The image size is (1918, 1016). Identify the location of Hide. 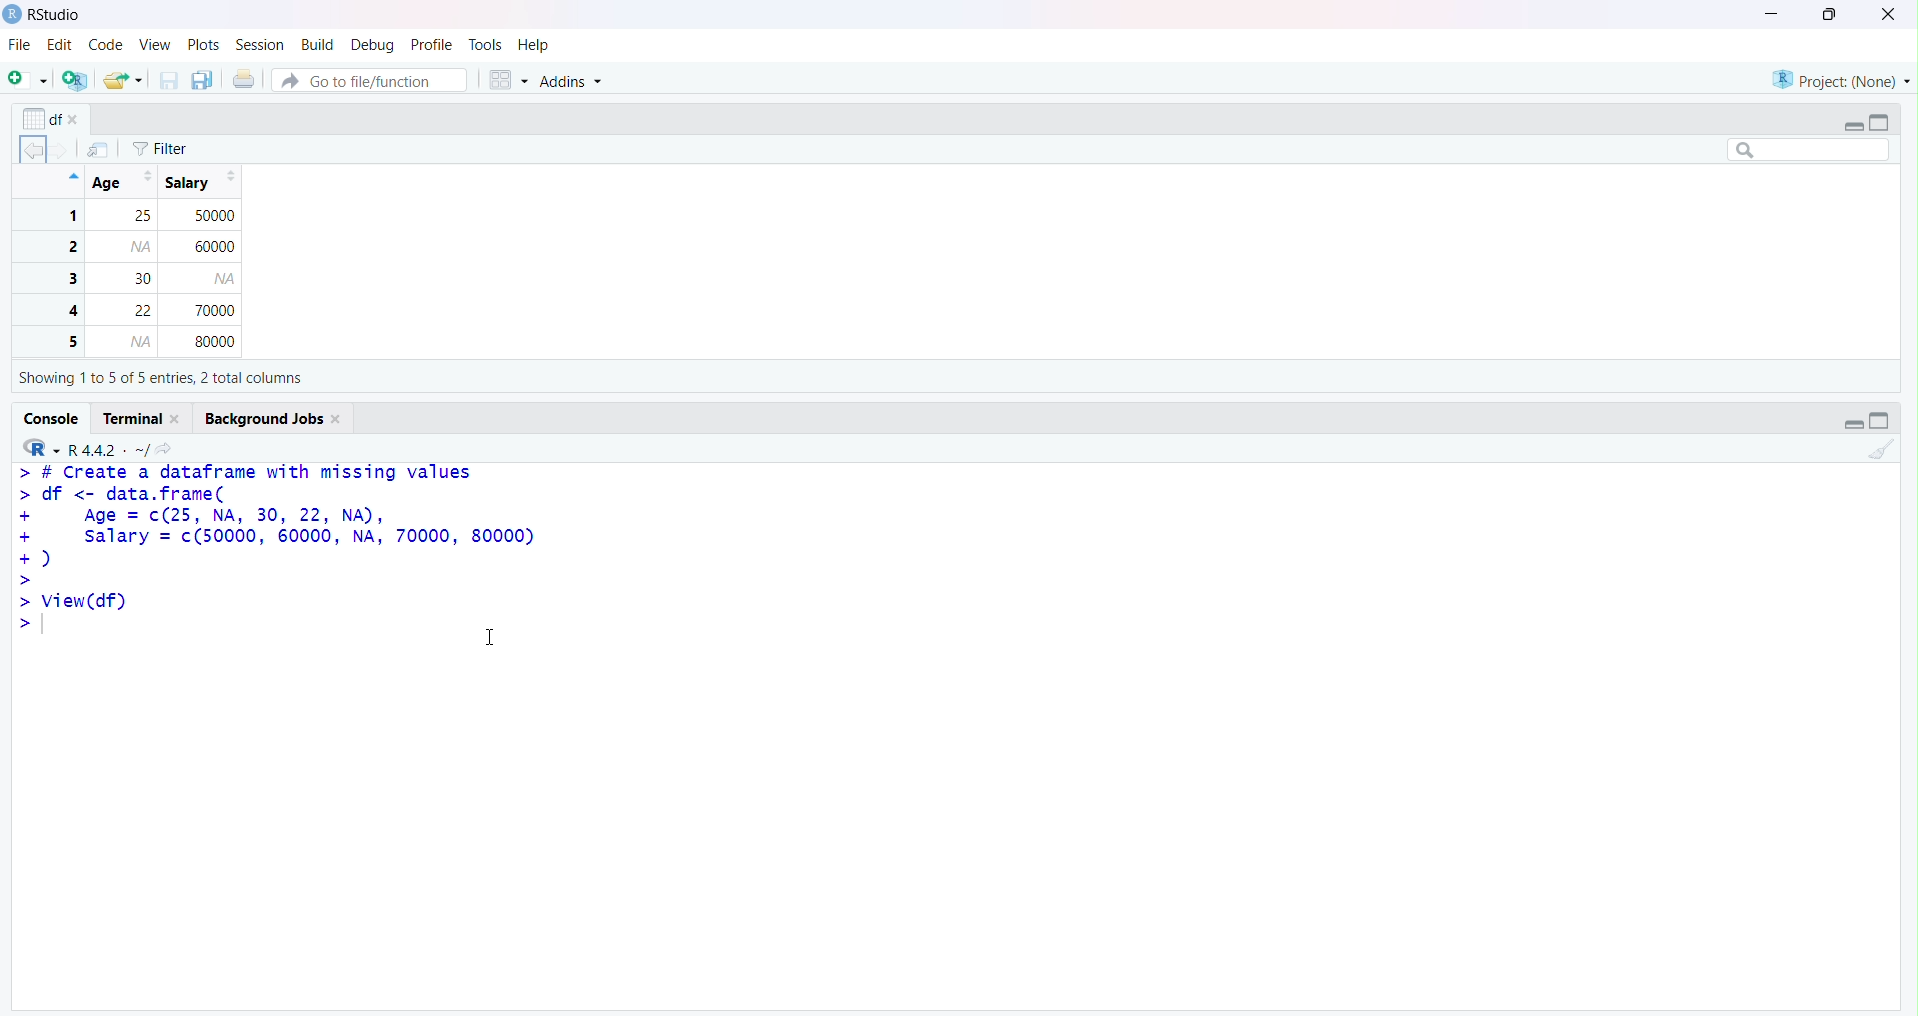
(68, 179).